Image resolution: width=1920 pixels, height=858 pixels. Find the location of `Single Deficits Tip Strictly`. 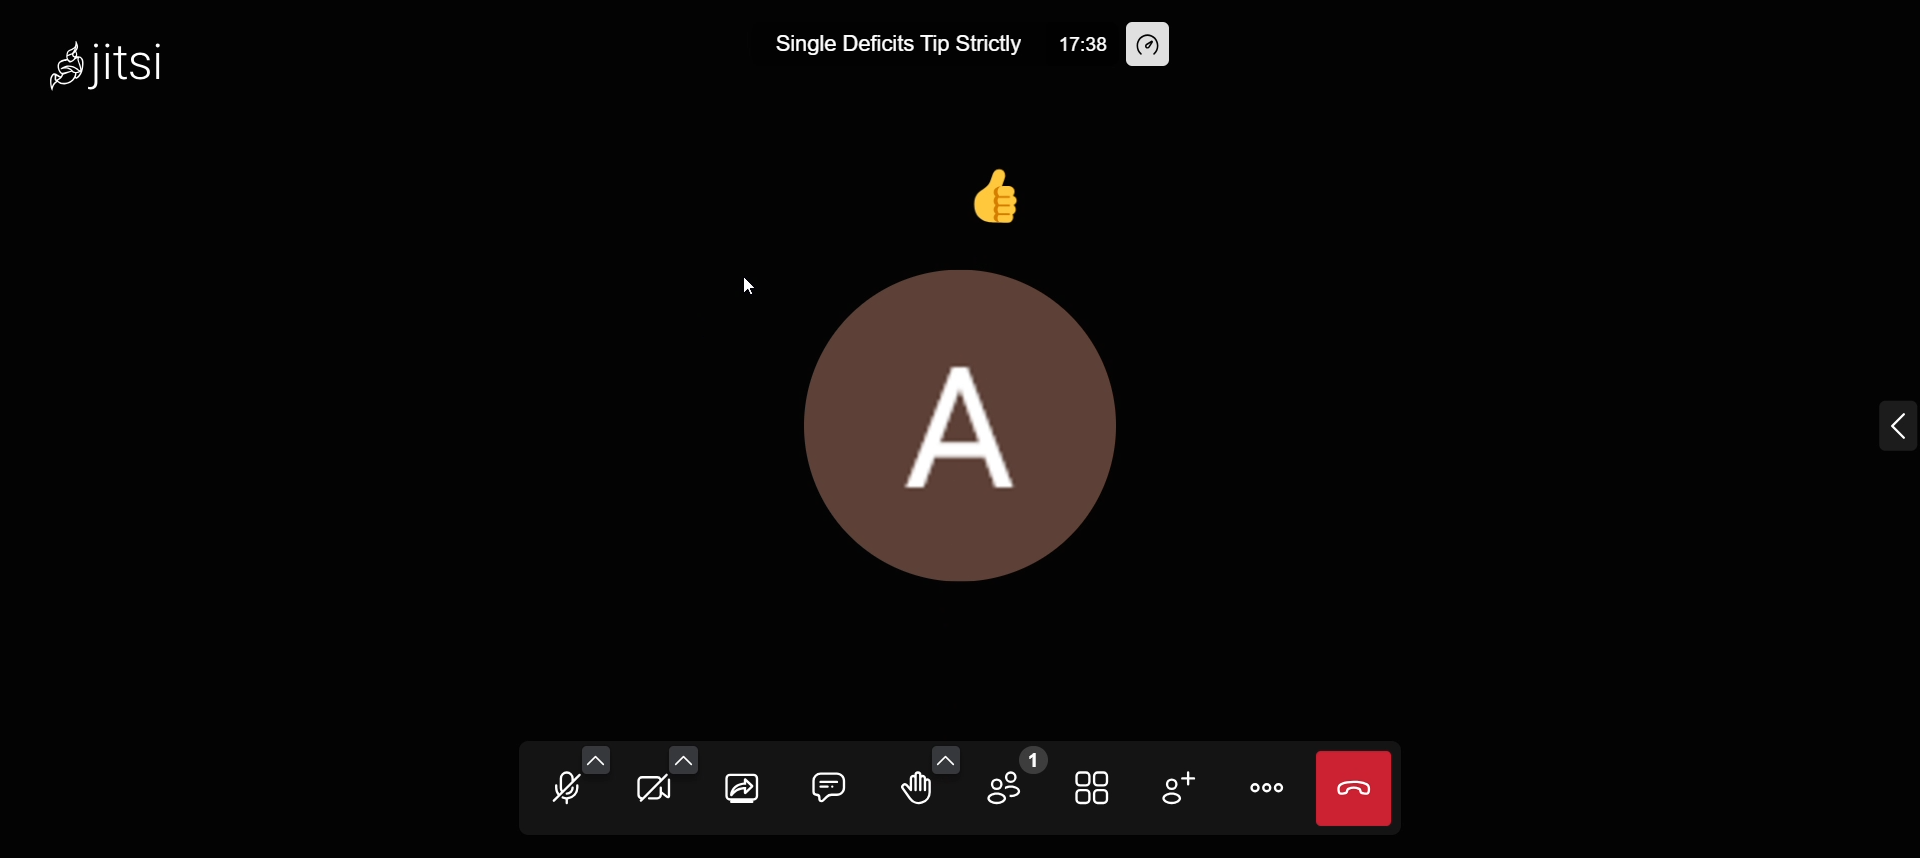

Single Deficits Tip Strictly is located at coordinates (898, 42).